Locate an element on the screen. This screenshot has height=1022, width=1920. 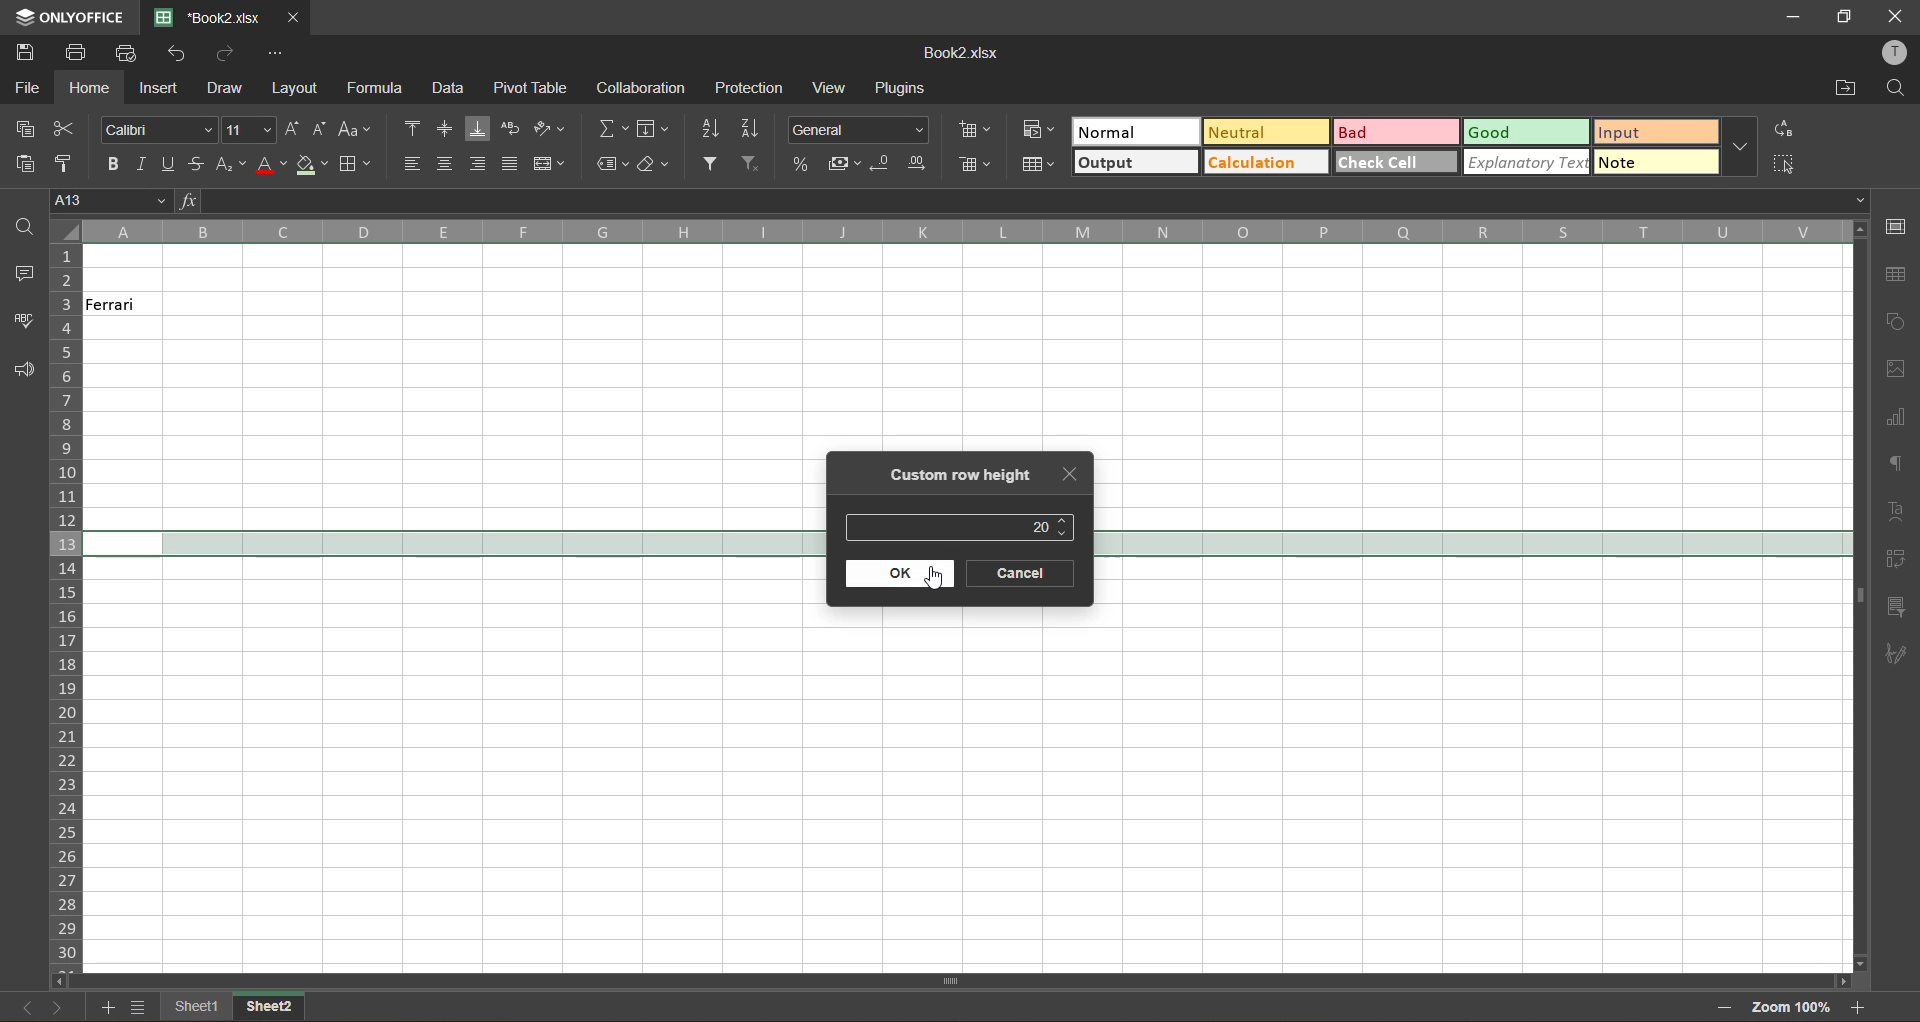
bold is located at coordinates (112, 165).